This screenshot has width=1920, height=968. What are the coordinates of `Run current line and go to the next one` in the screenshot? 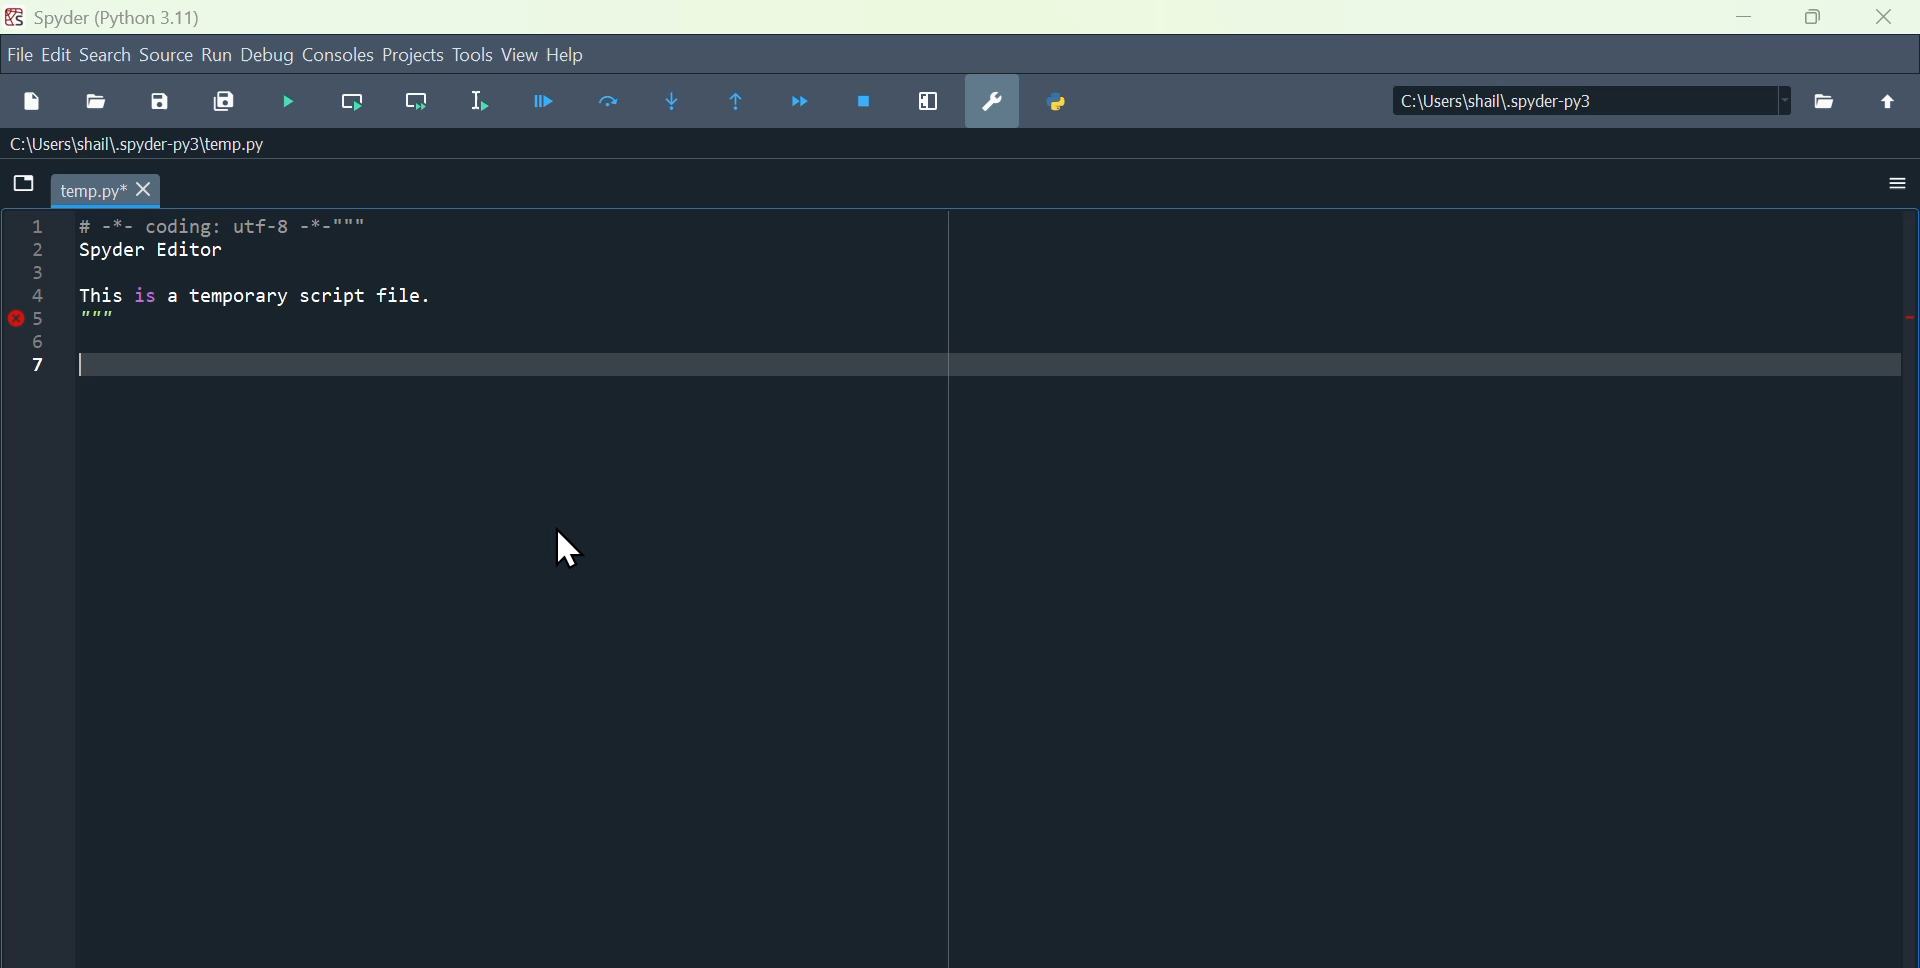 It's located at (414, 103).